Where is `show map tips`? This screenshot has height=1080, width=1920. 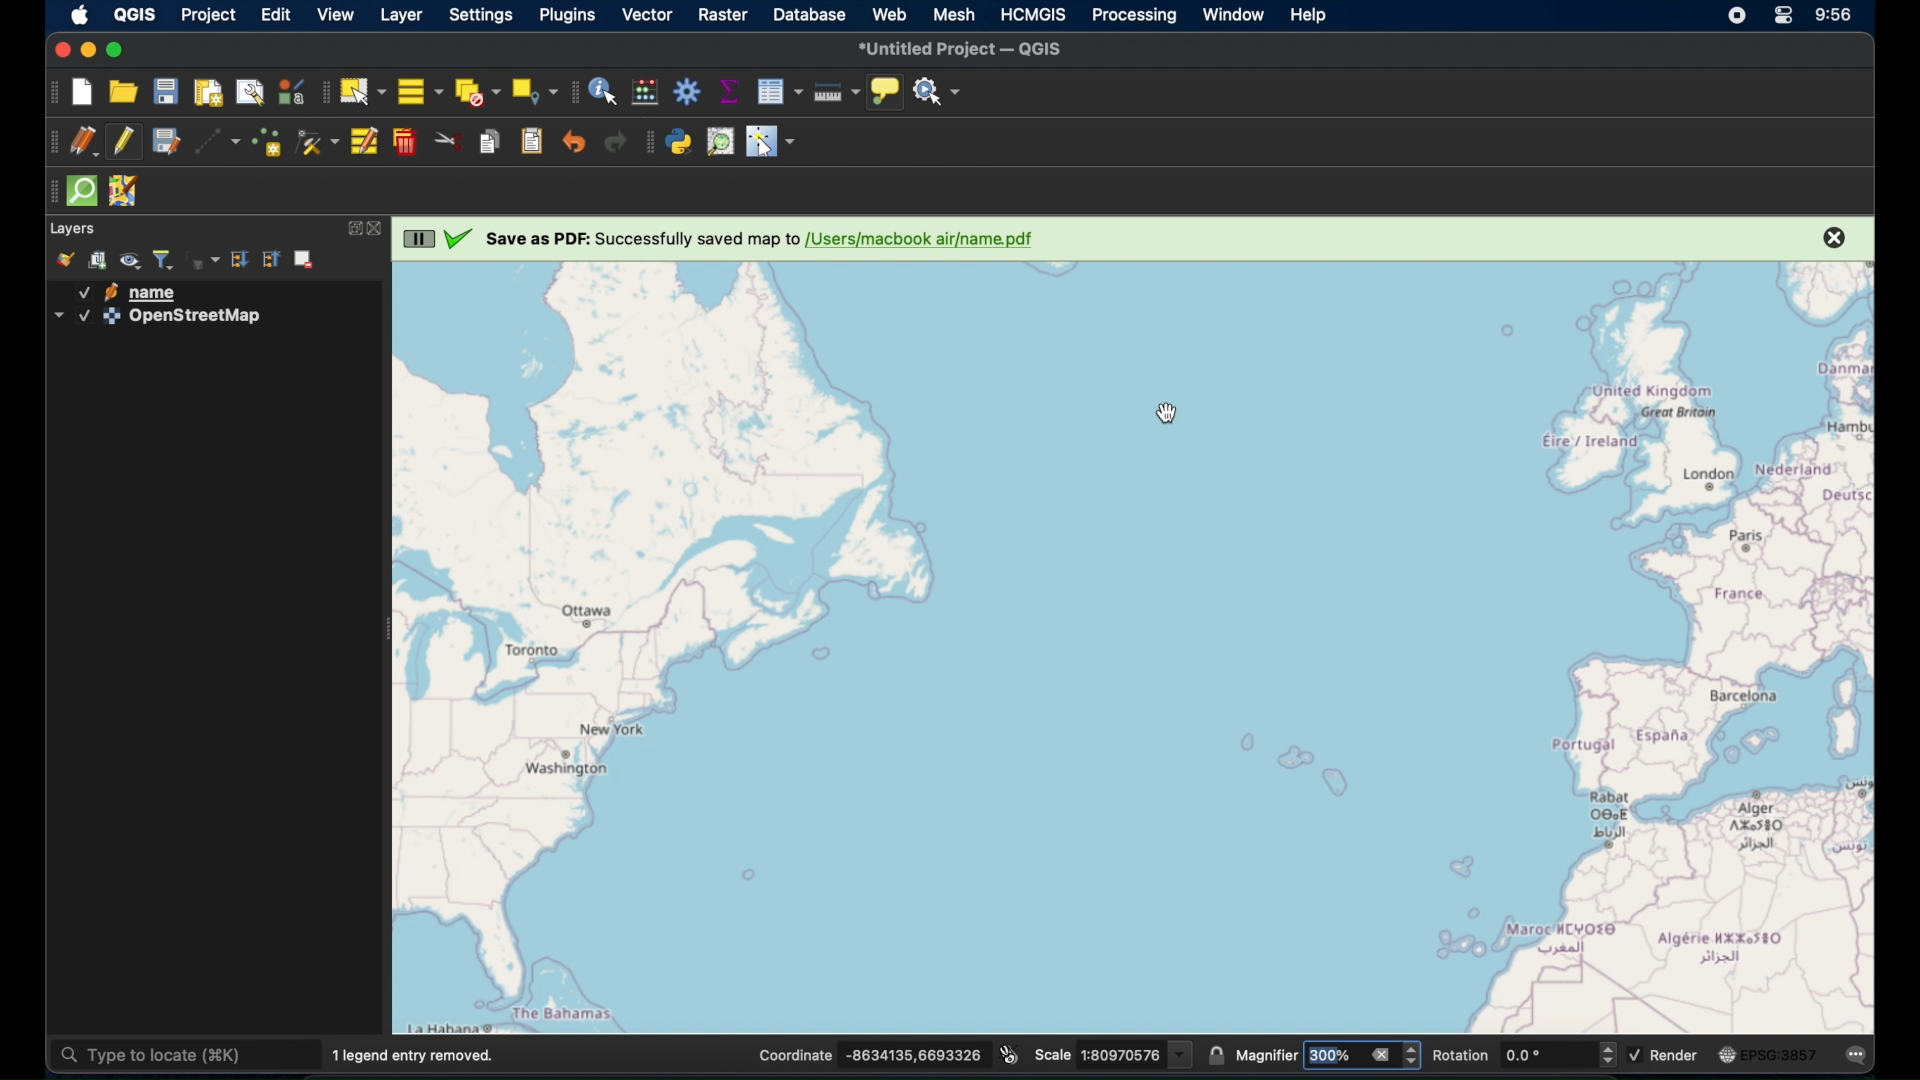
show map tips is located at coordinates (887, 92).